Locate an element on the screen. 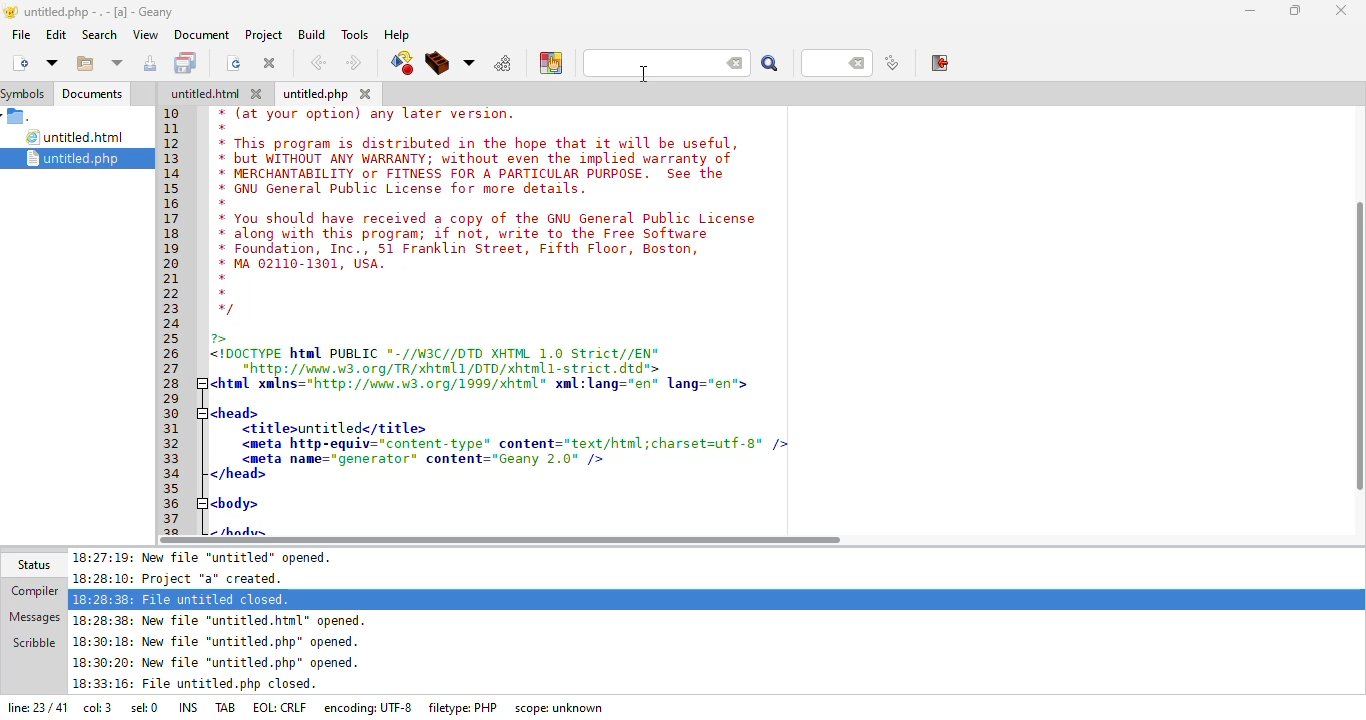 The image size is (1366, 720). 18:30:18: new file "untitled.php" opened. is located at coordinates (217, 644).